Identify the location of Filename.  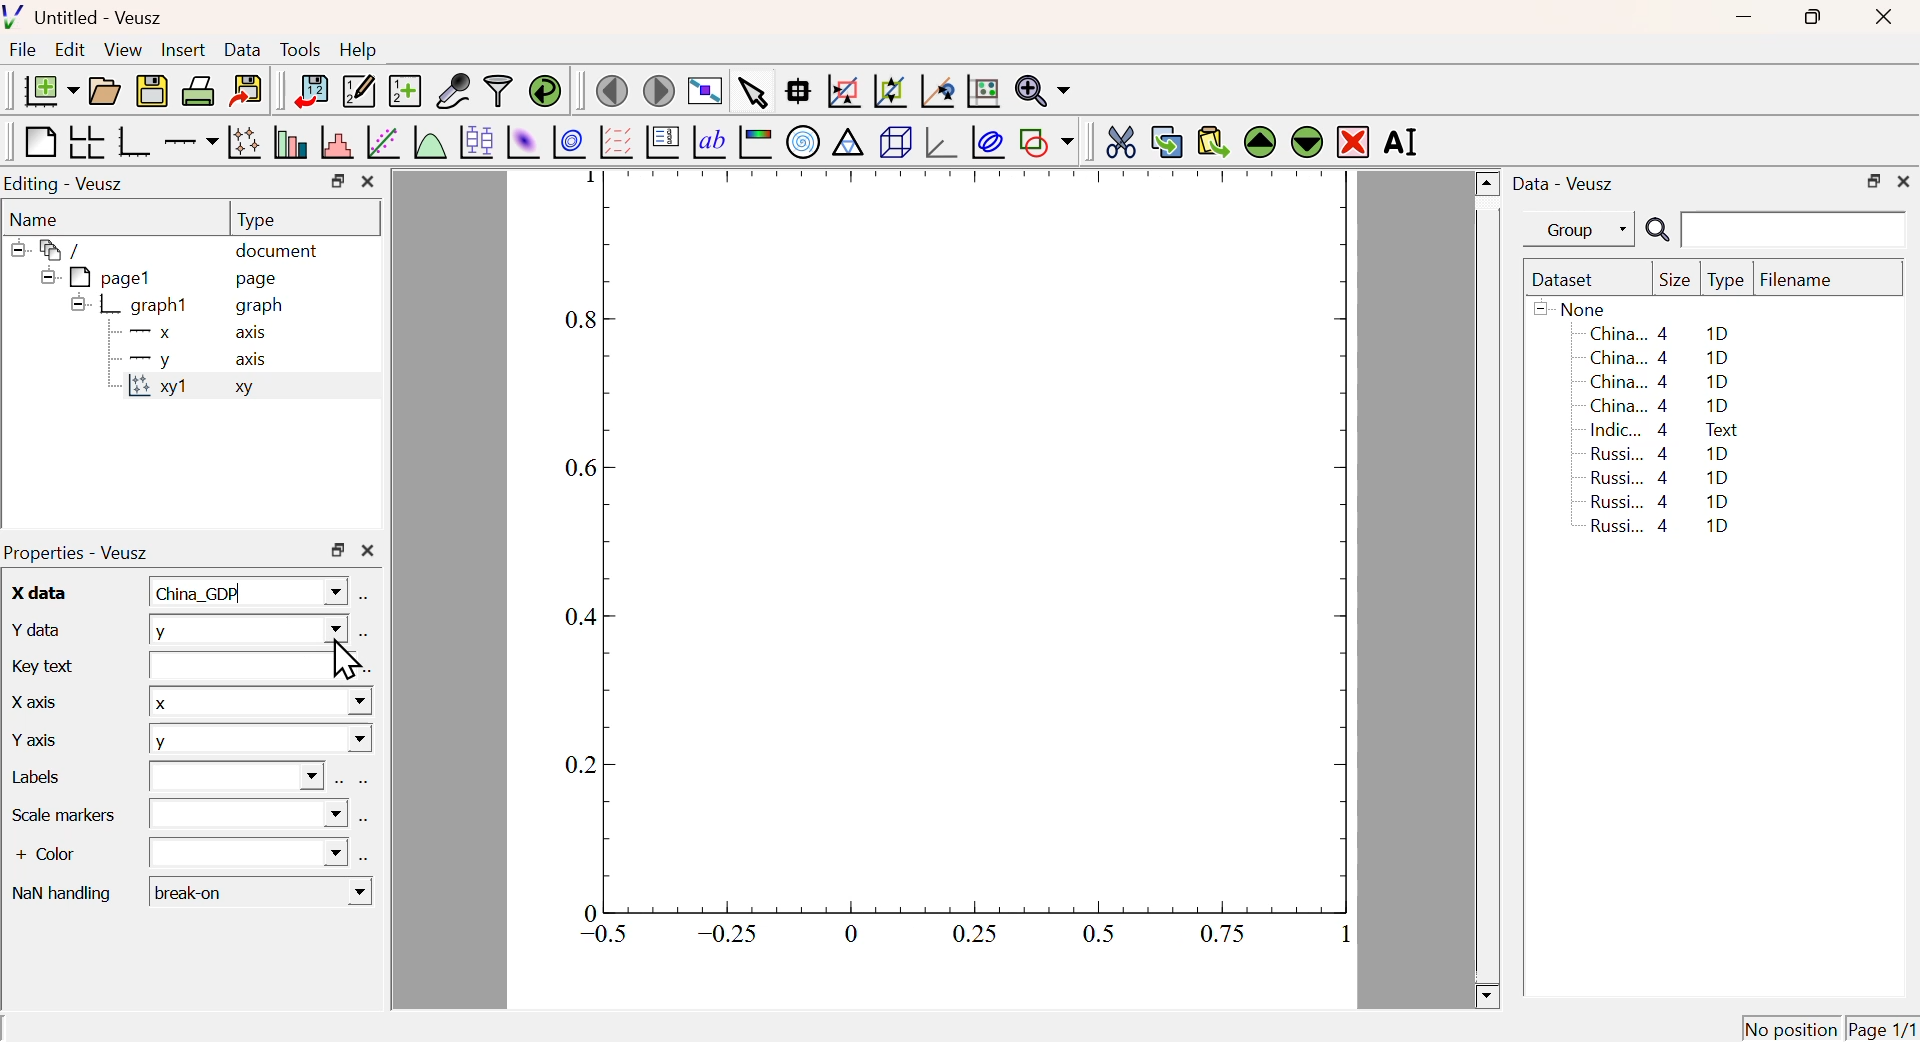
(1806, 281).